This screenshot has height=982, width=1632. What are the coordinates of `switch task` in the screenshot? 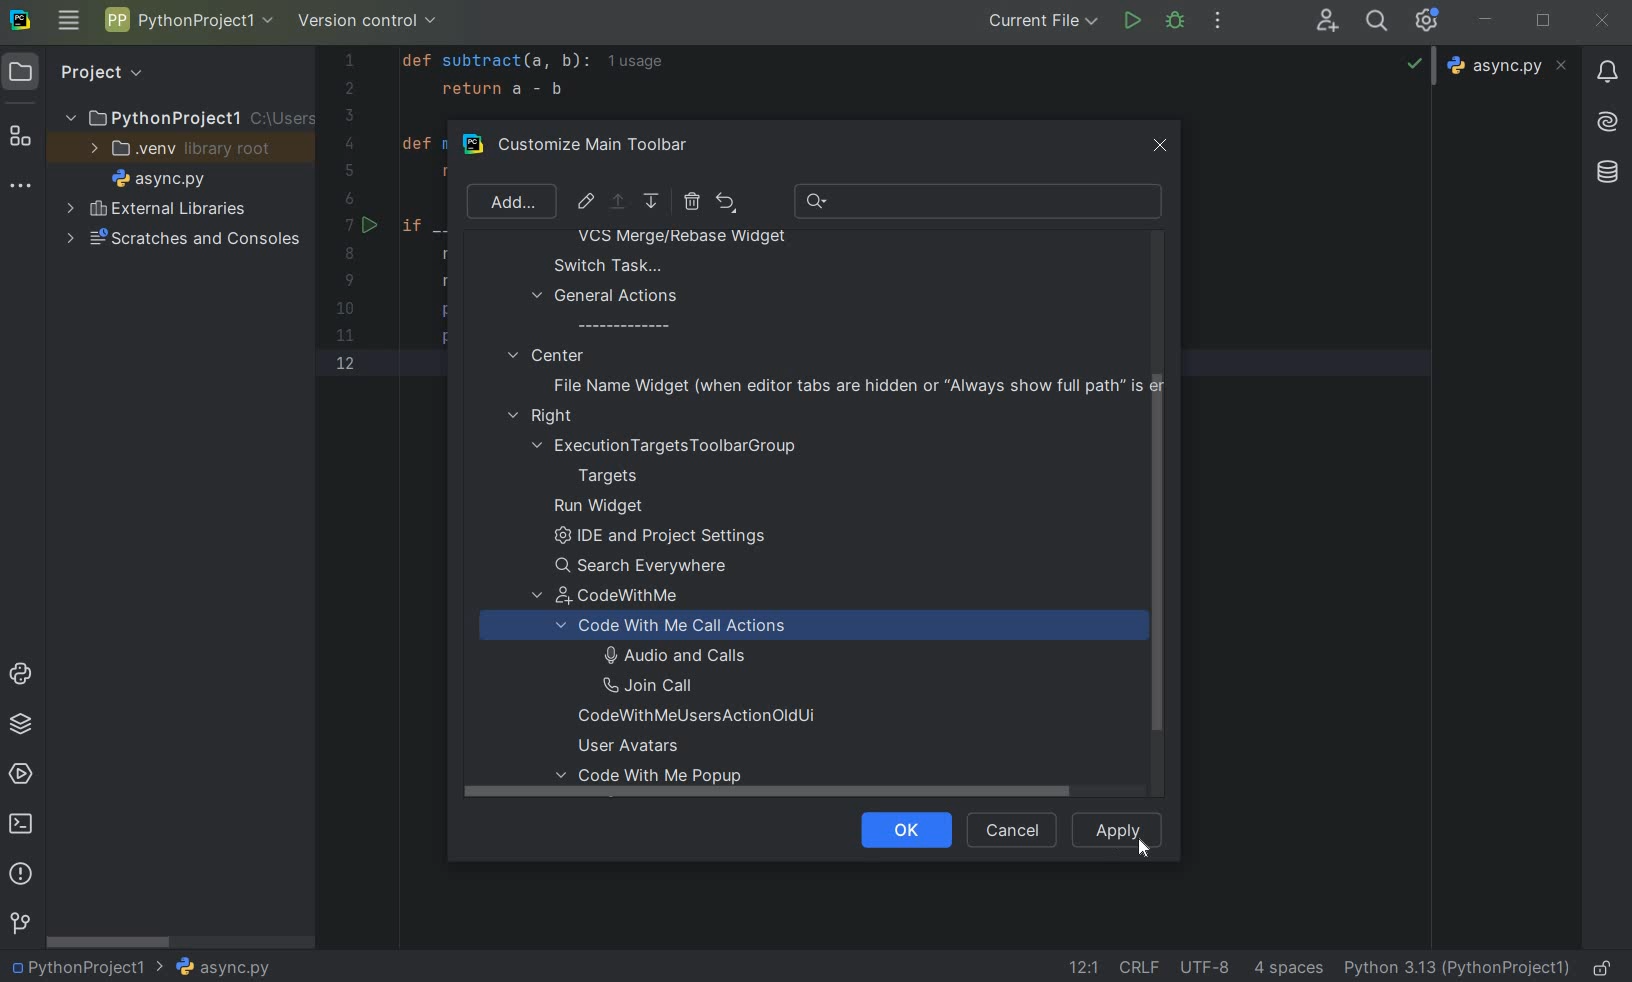 It's located at (598, 265).